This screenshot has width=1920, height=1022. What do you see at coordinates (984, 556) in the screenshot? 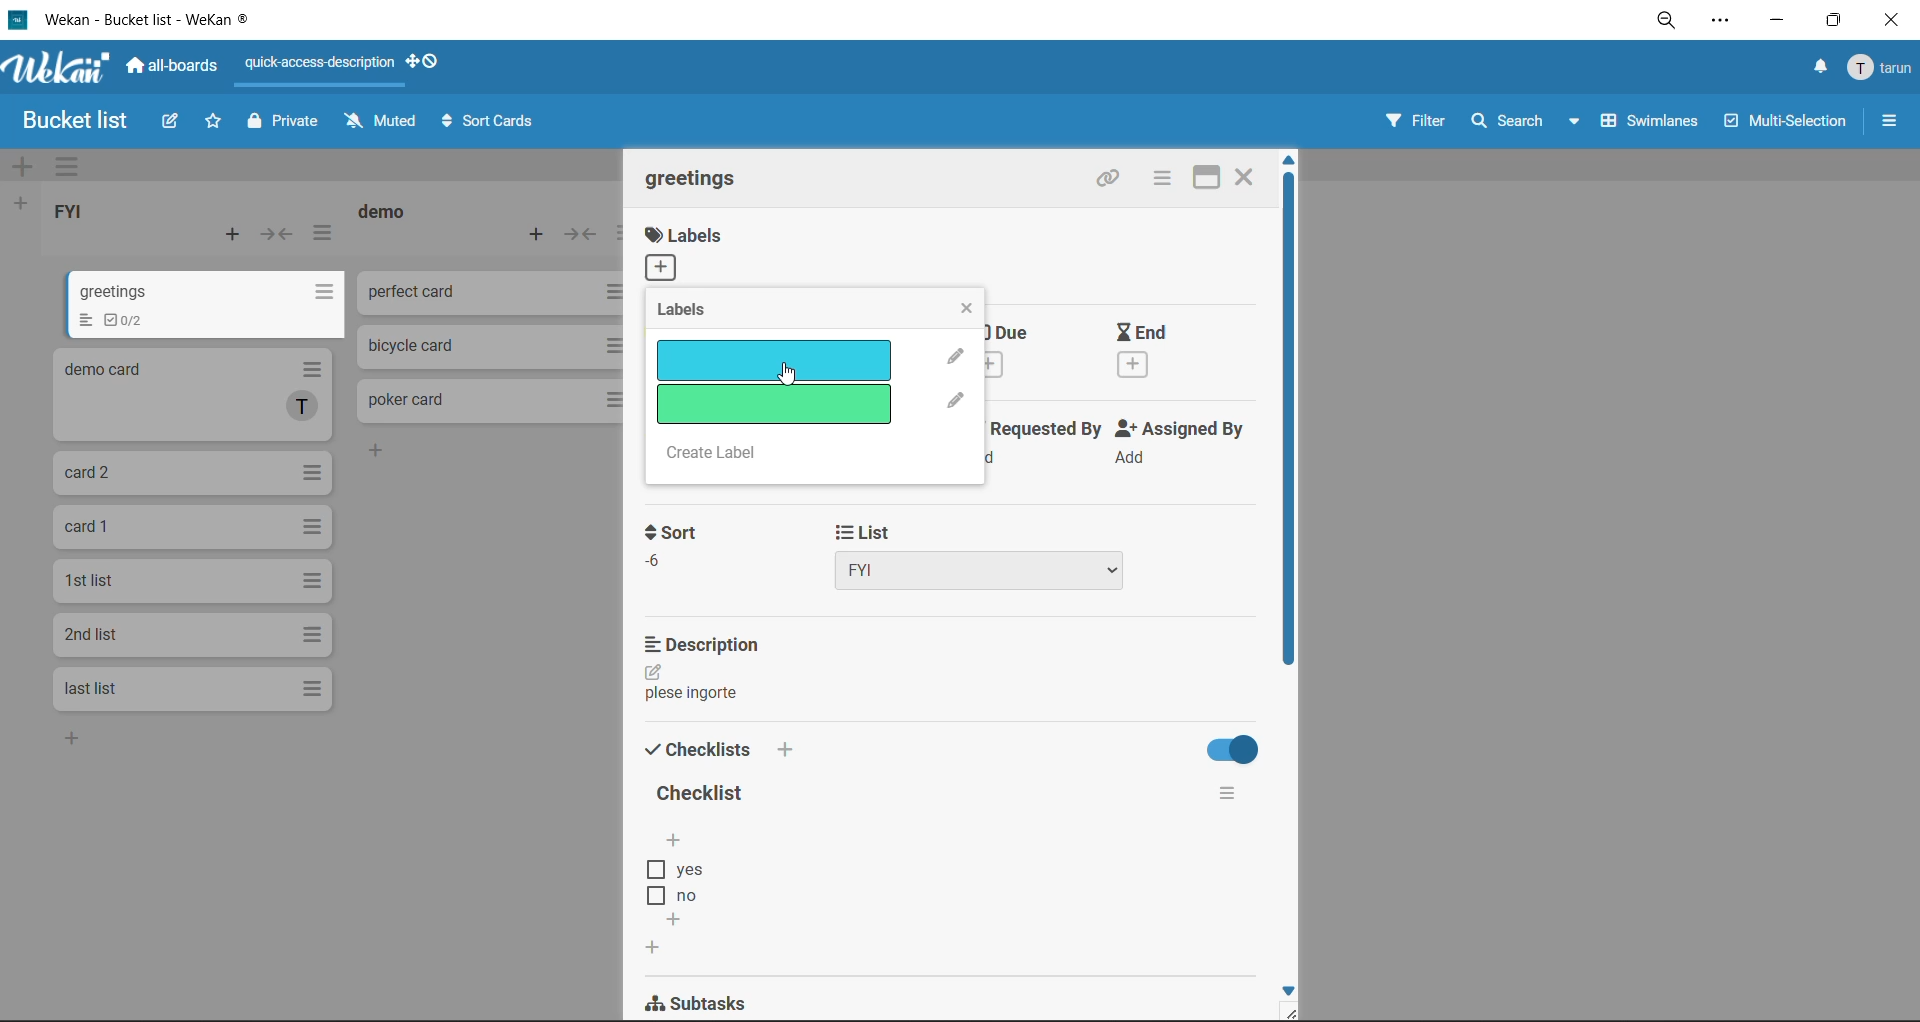
I see `list` at bounding box center [984, 556].